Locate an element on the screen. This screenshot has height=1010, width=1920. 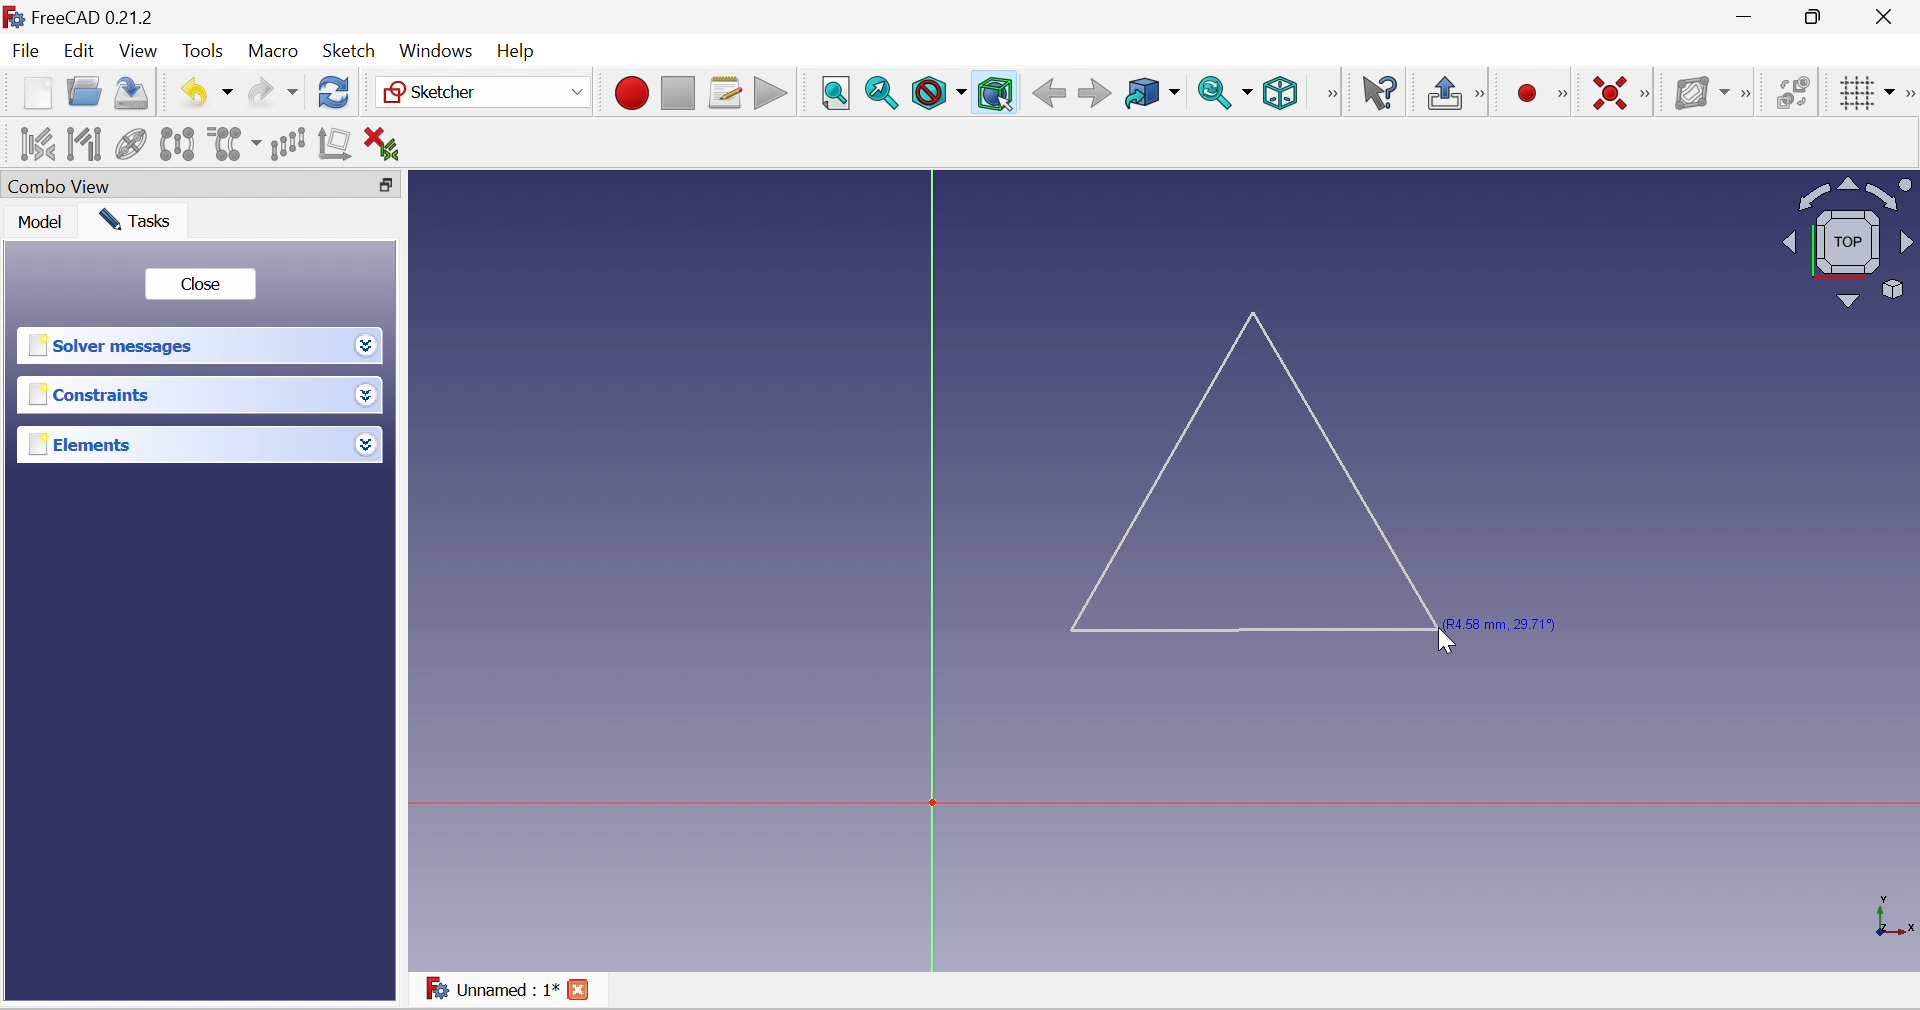
Stop macro recording is located at coordinates (678, 92).